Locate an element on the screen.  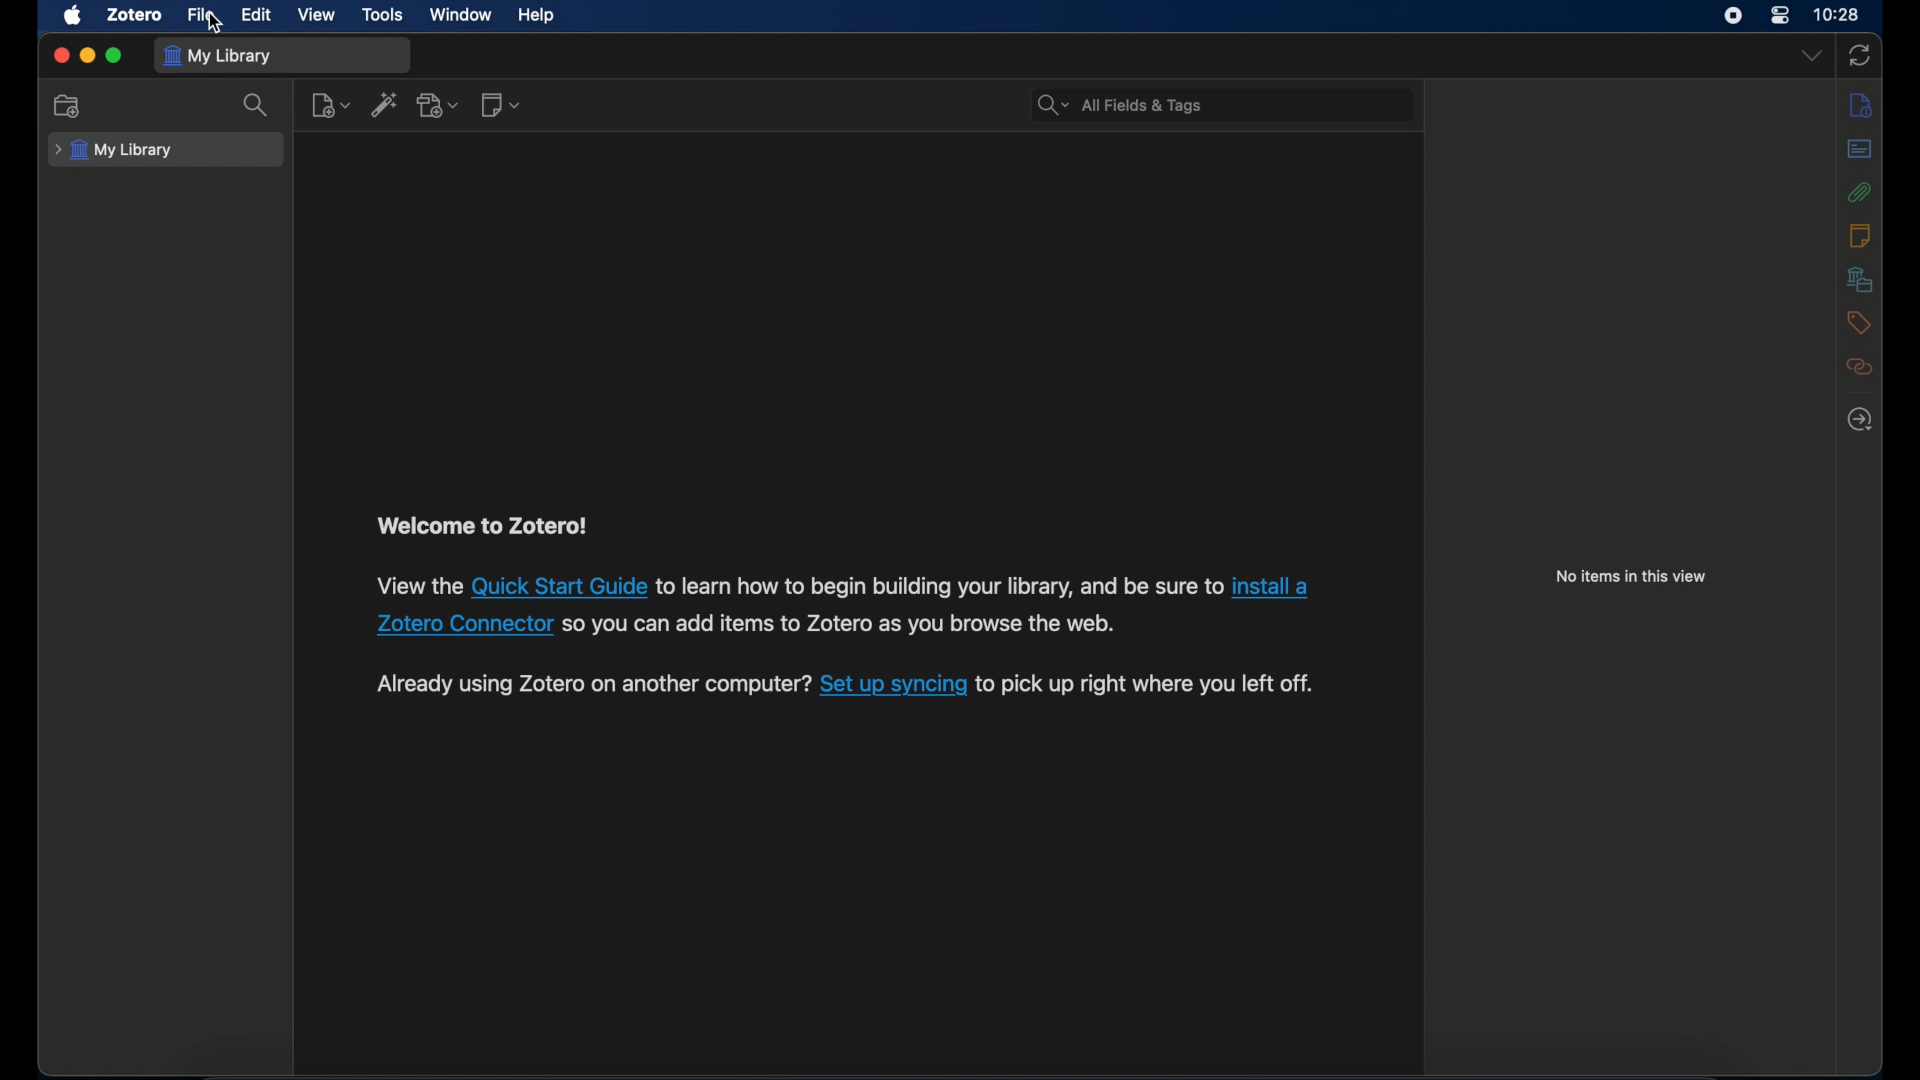
my library is located at coordinates (113, 151).